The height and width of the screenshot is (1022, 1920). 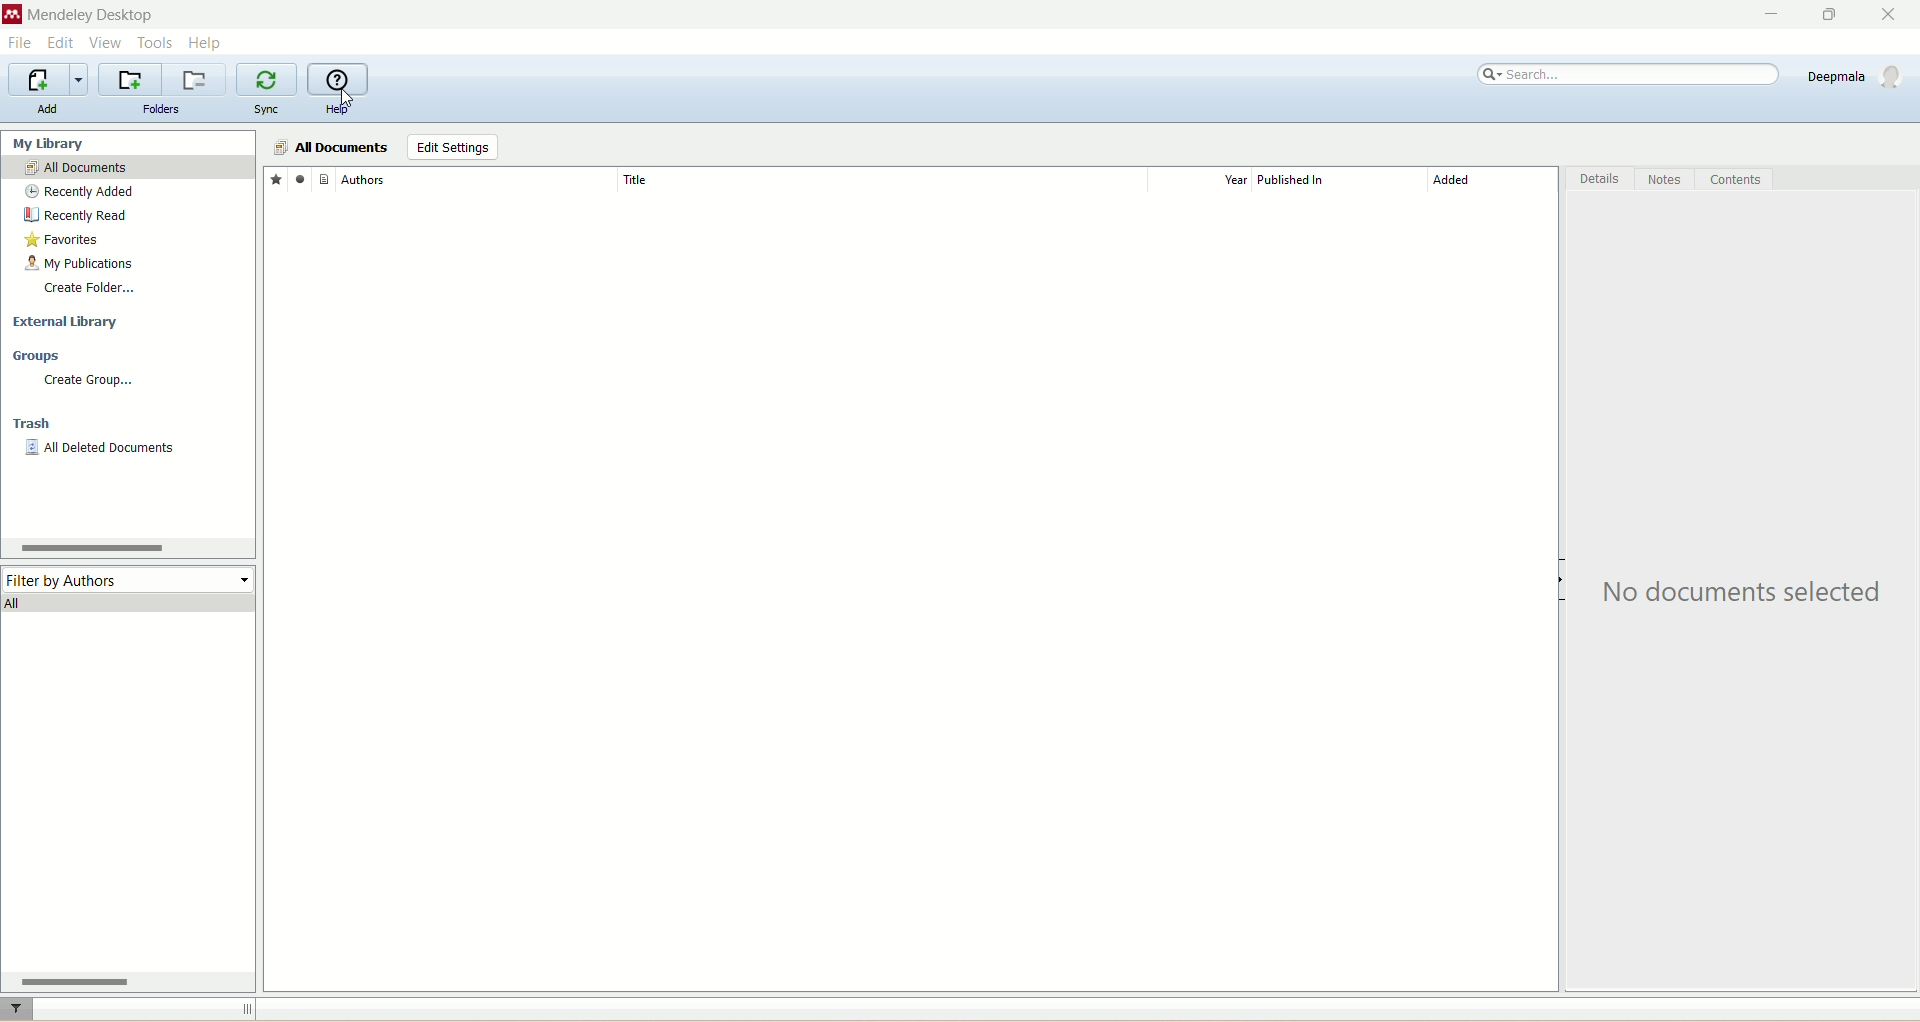 I want to click on add, so click(x=48, y=108).